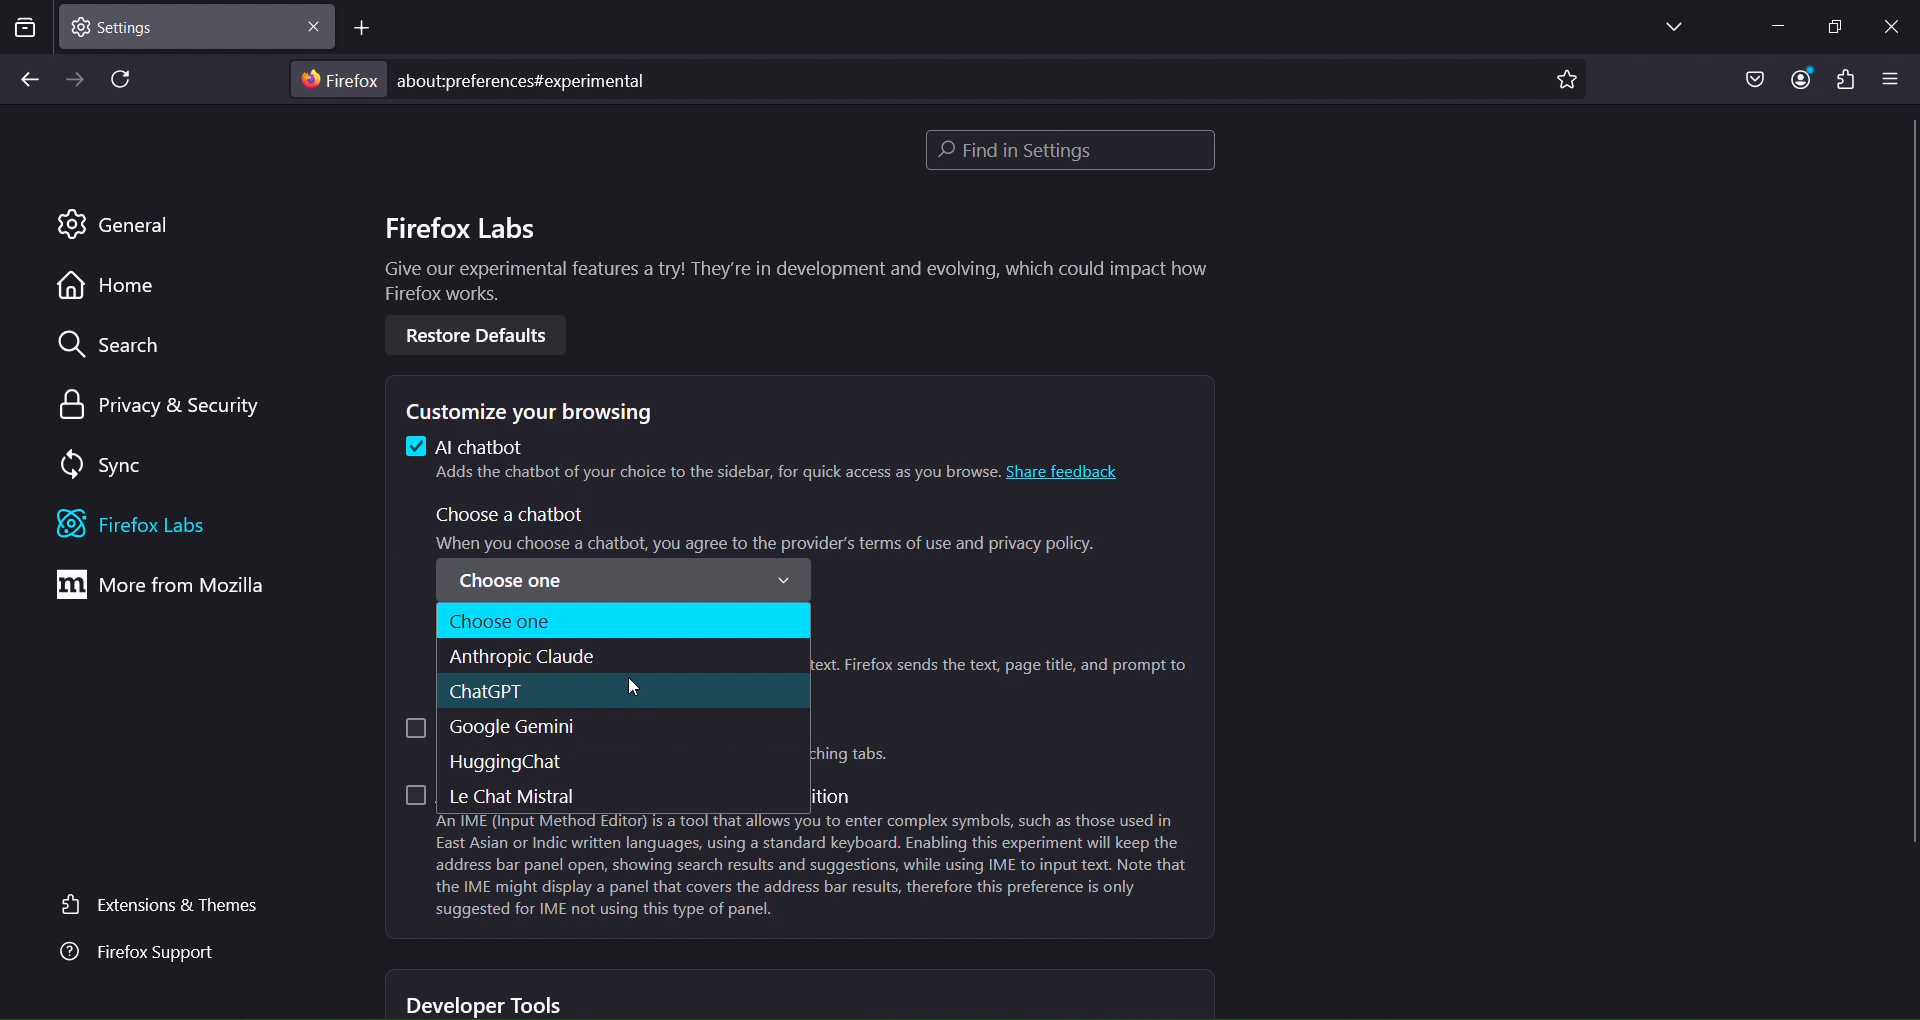 The image size is (1920, 1020). I want to click on firefox support, so click(135, 955).